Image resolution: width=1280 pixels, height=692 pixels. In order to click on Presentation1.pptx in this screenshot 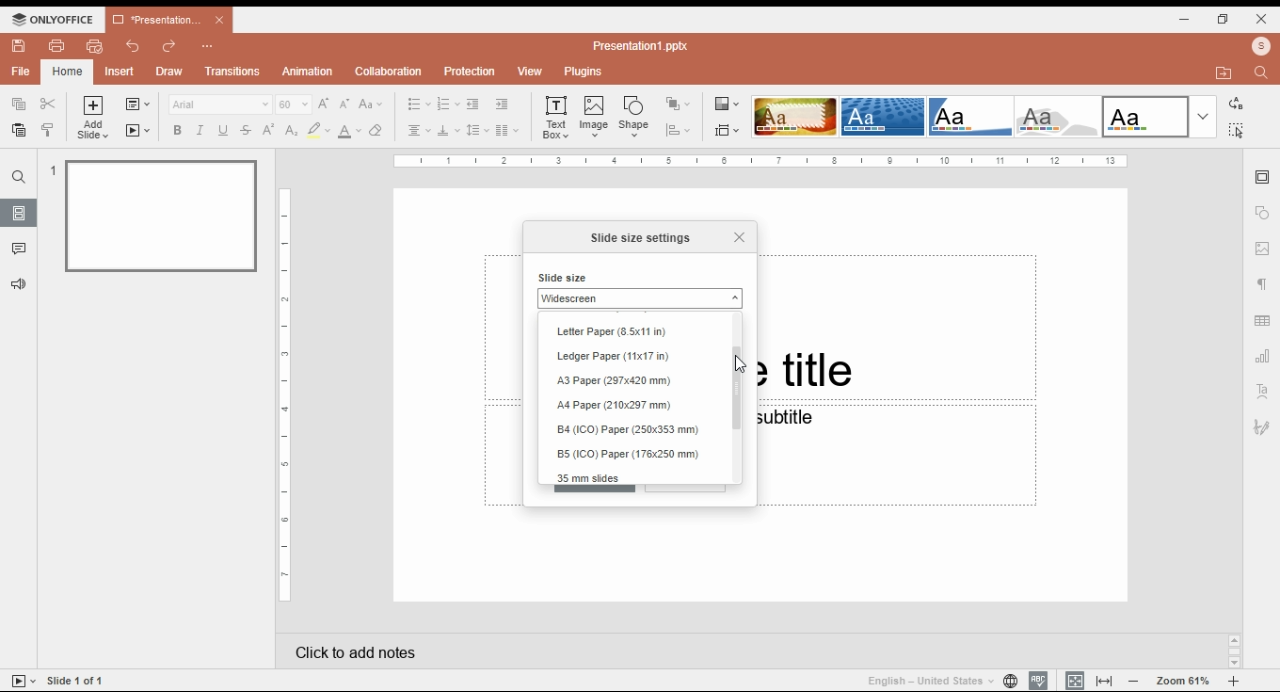, I will do `click(644, 45)`.